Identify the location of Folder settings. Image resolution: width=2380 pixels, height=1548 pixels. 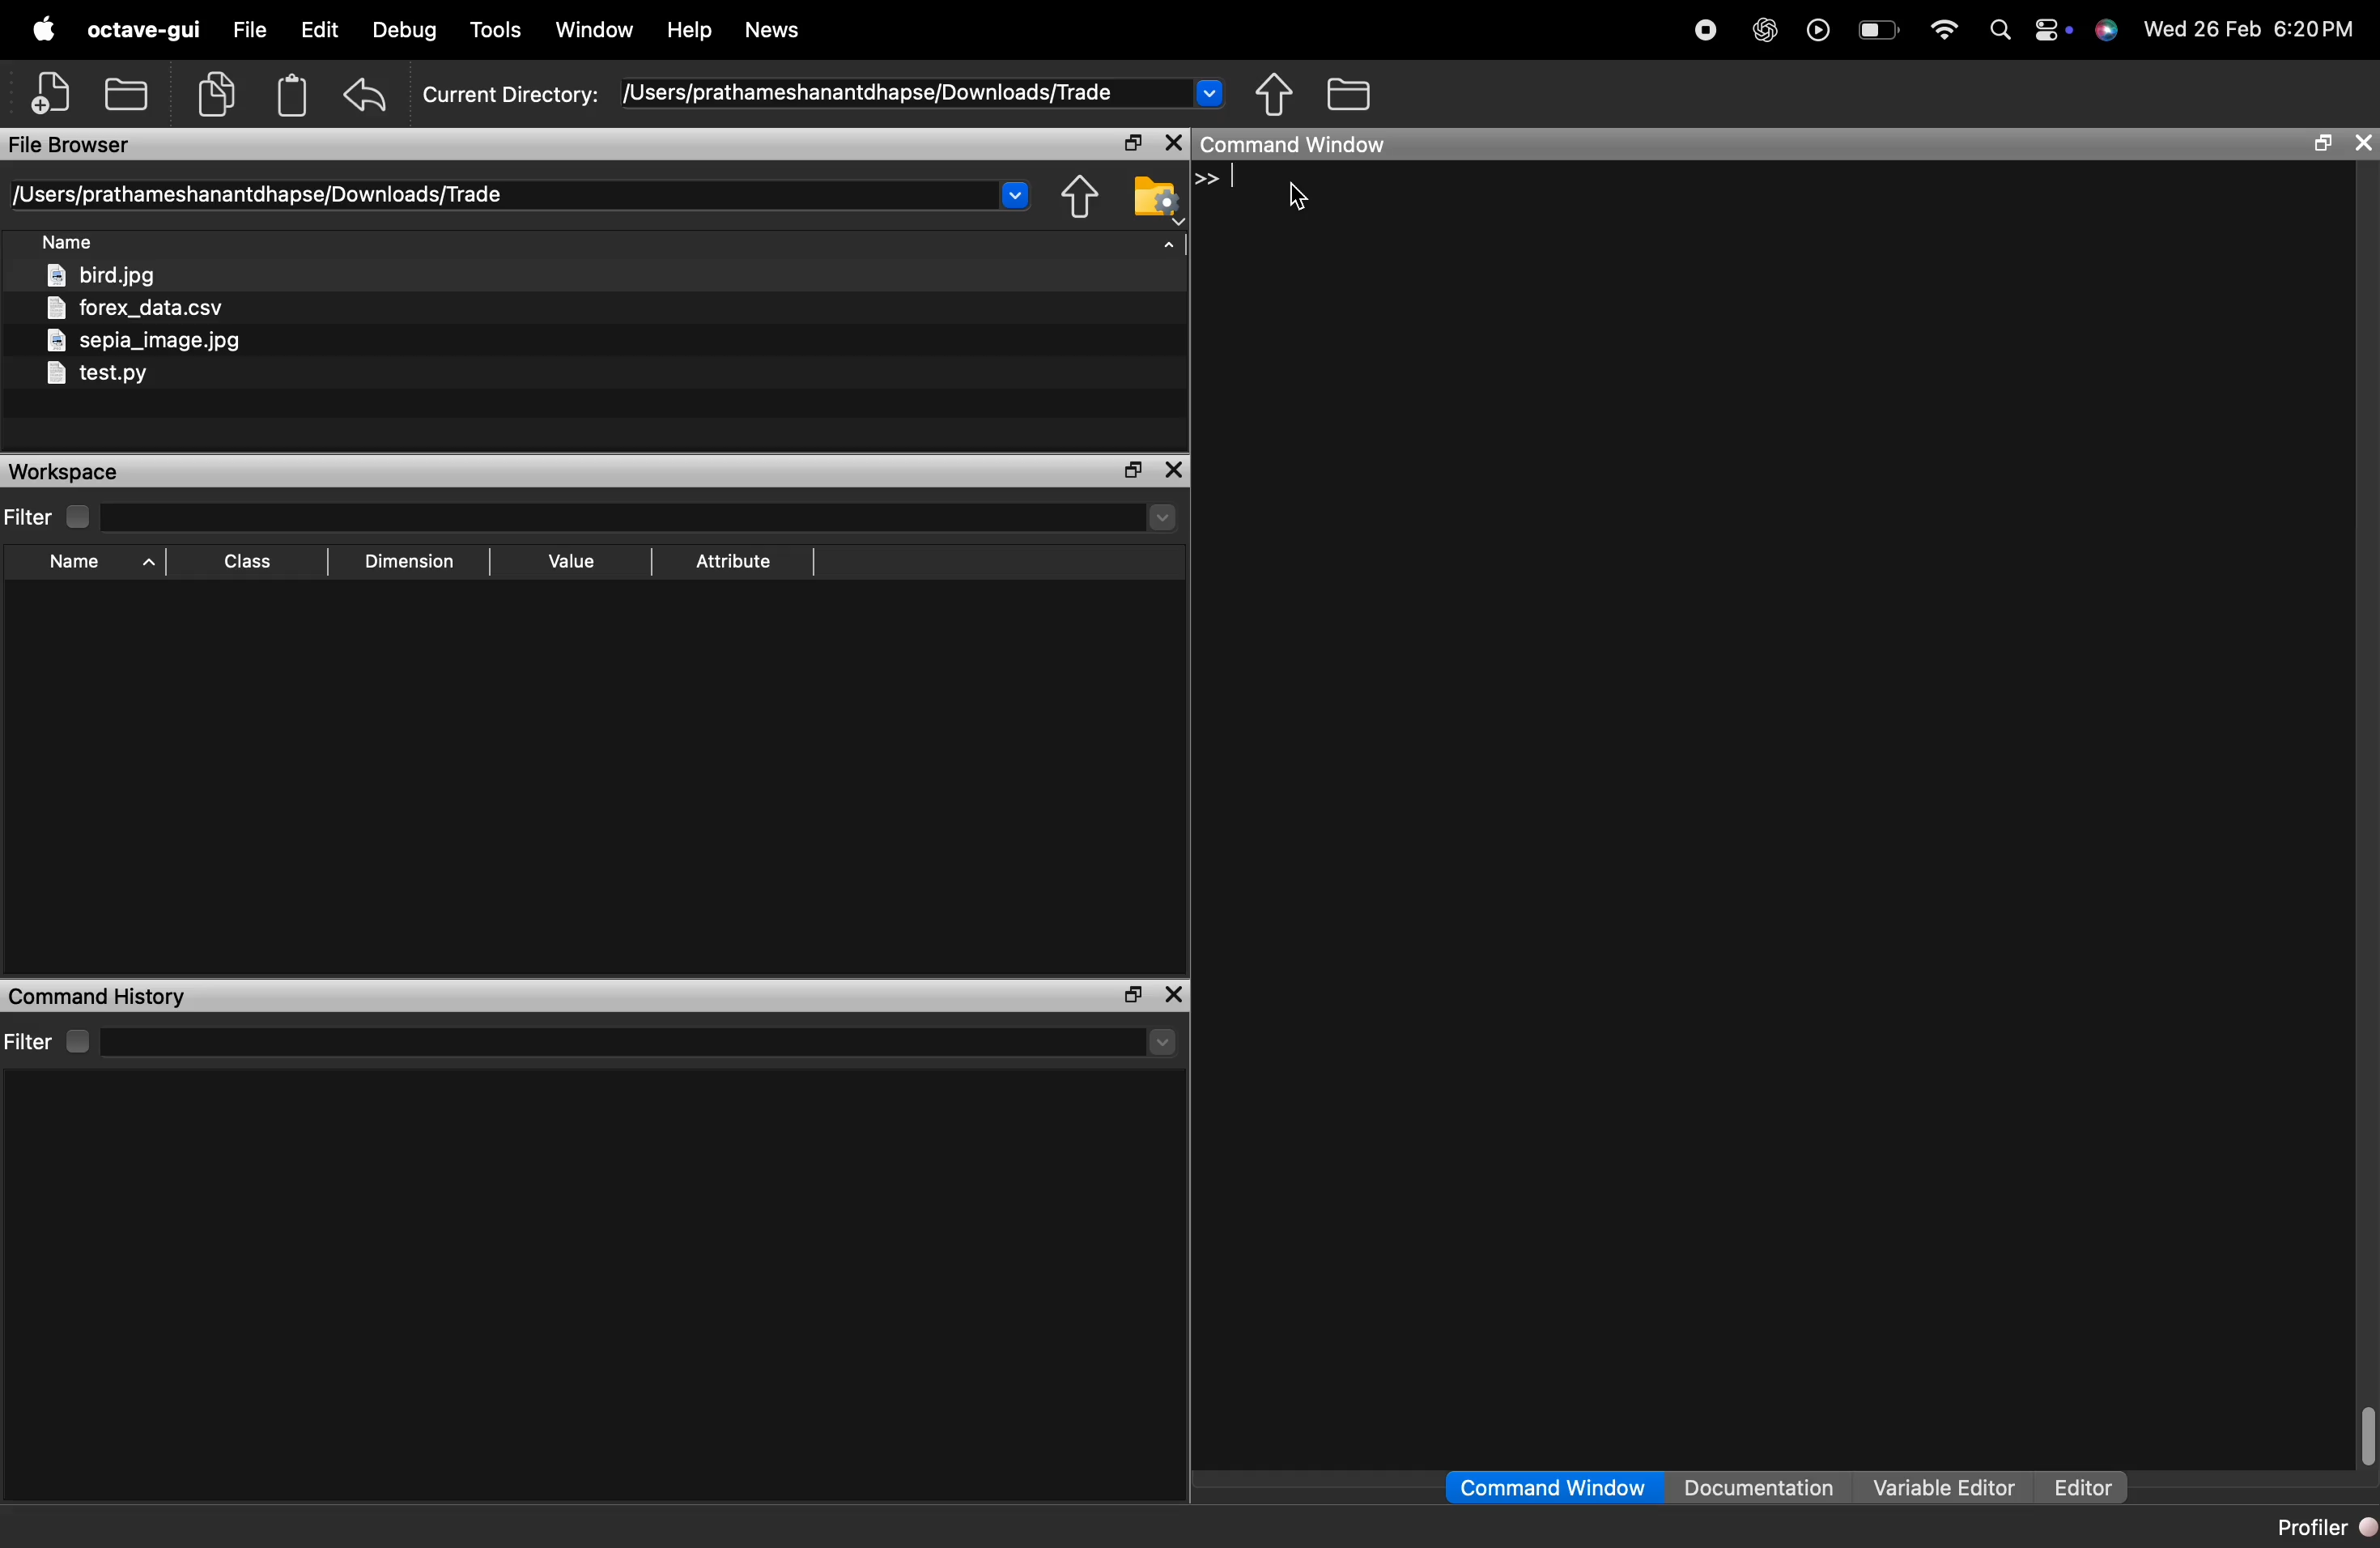
(1155, 201).